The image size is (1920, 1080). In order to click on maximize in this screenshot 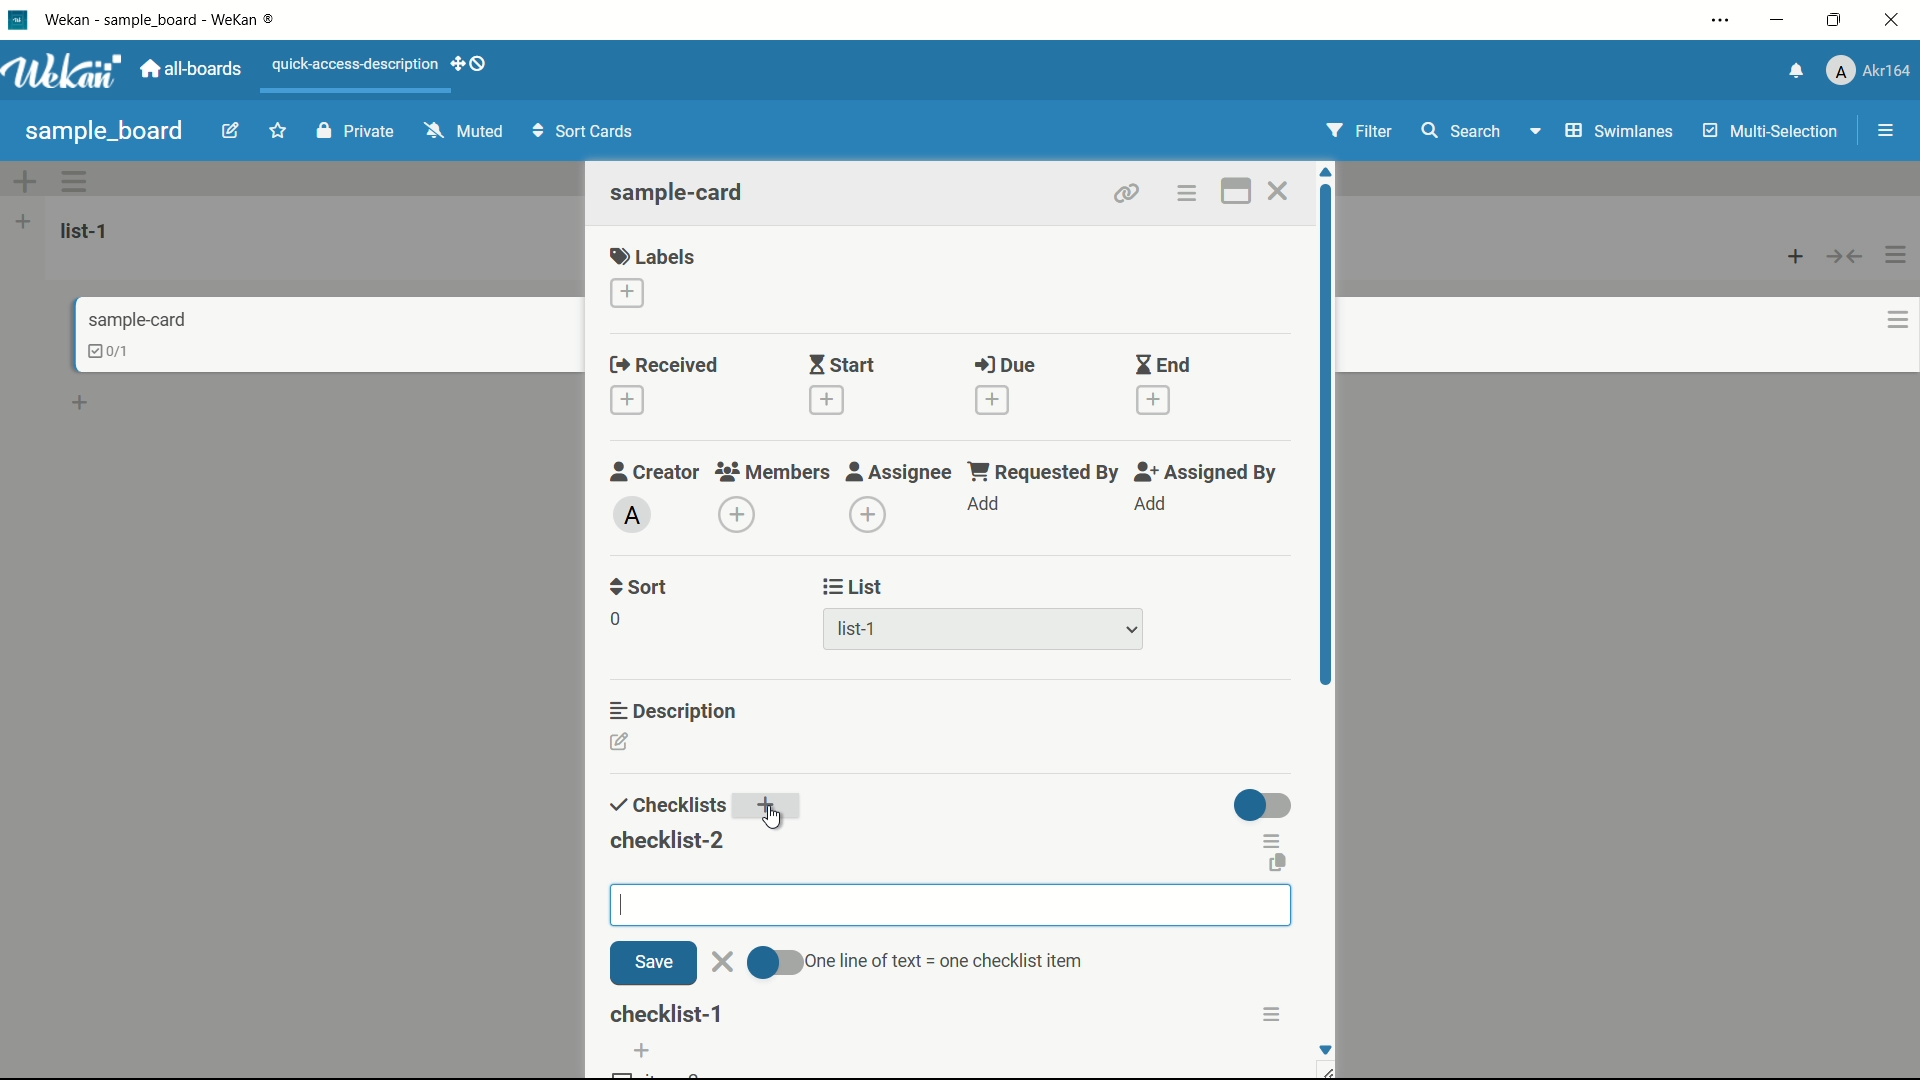, I will do `click(1837, 21)`.